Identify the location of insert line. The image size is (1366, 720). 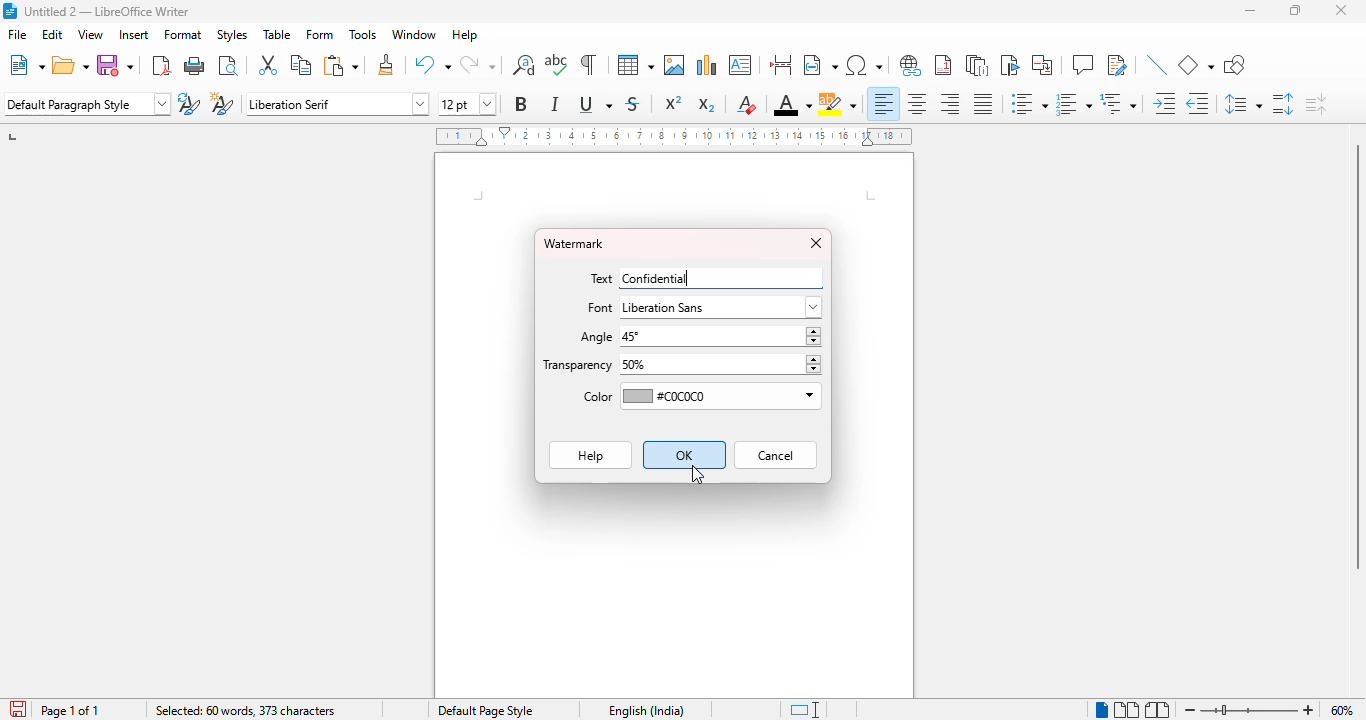
(1157, 64).